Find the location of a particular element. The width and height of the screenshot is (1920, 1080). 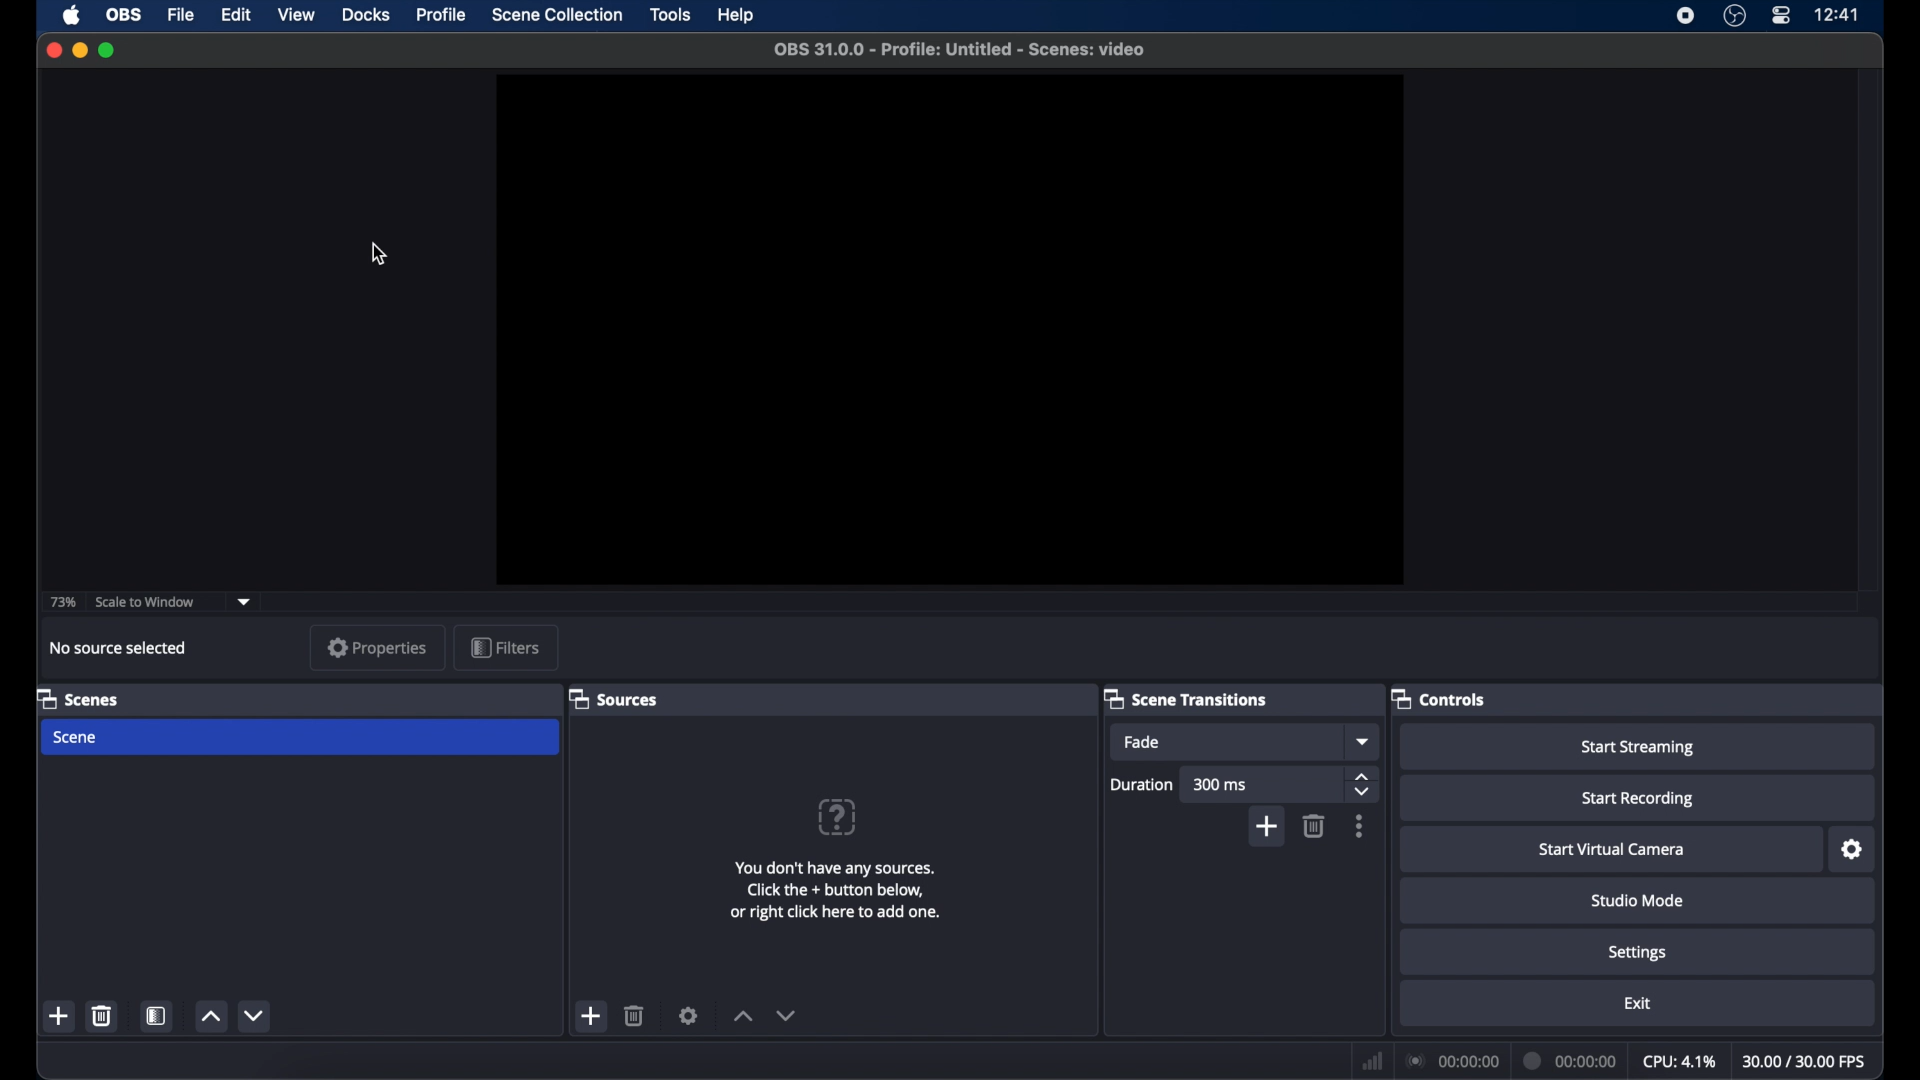

00:00:00 is located at coordinates (1452, 1062).